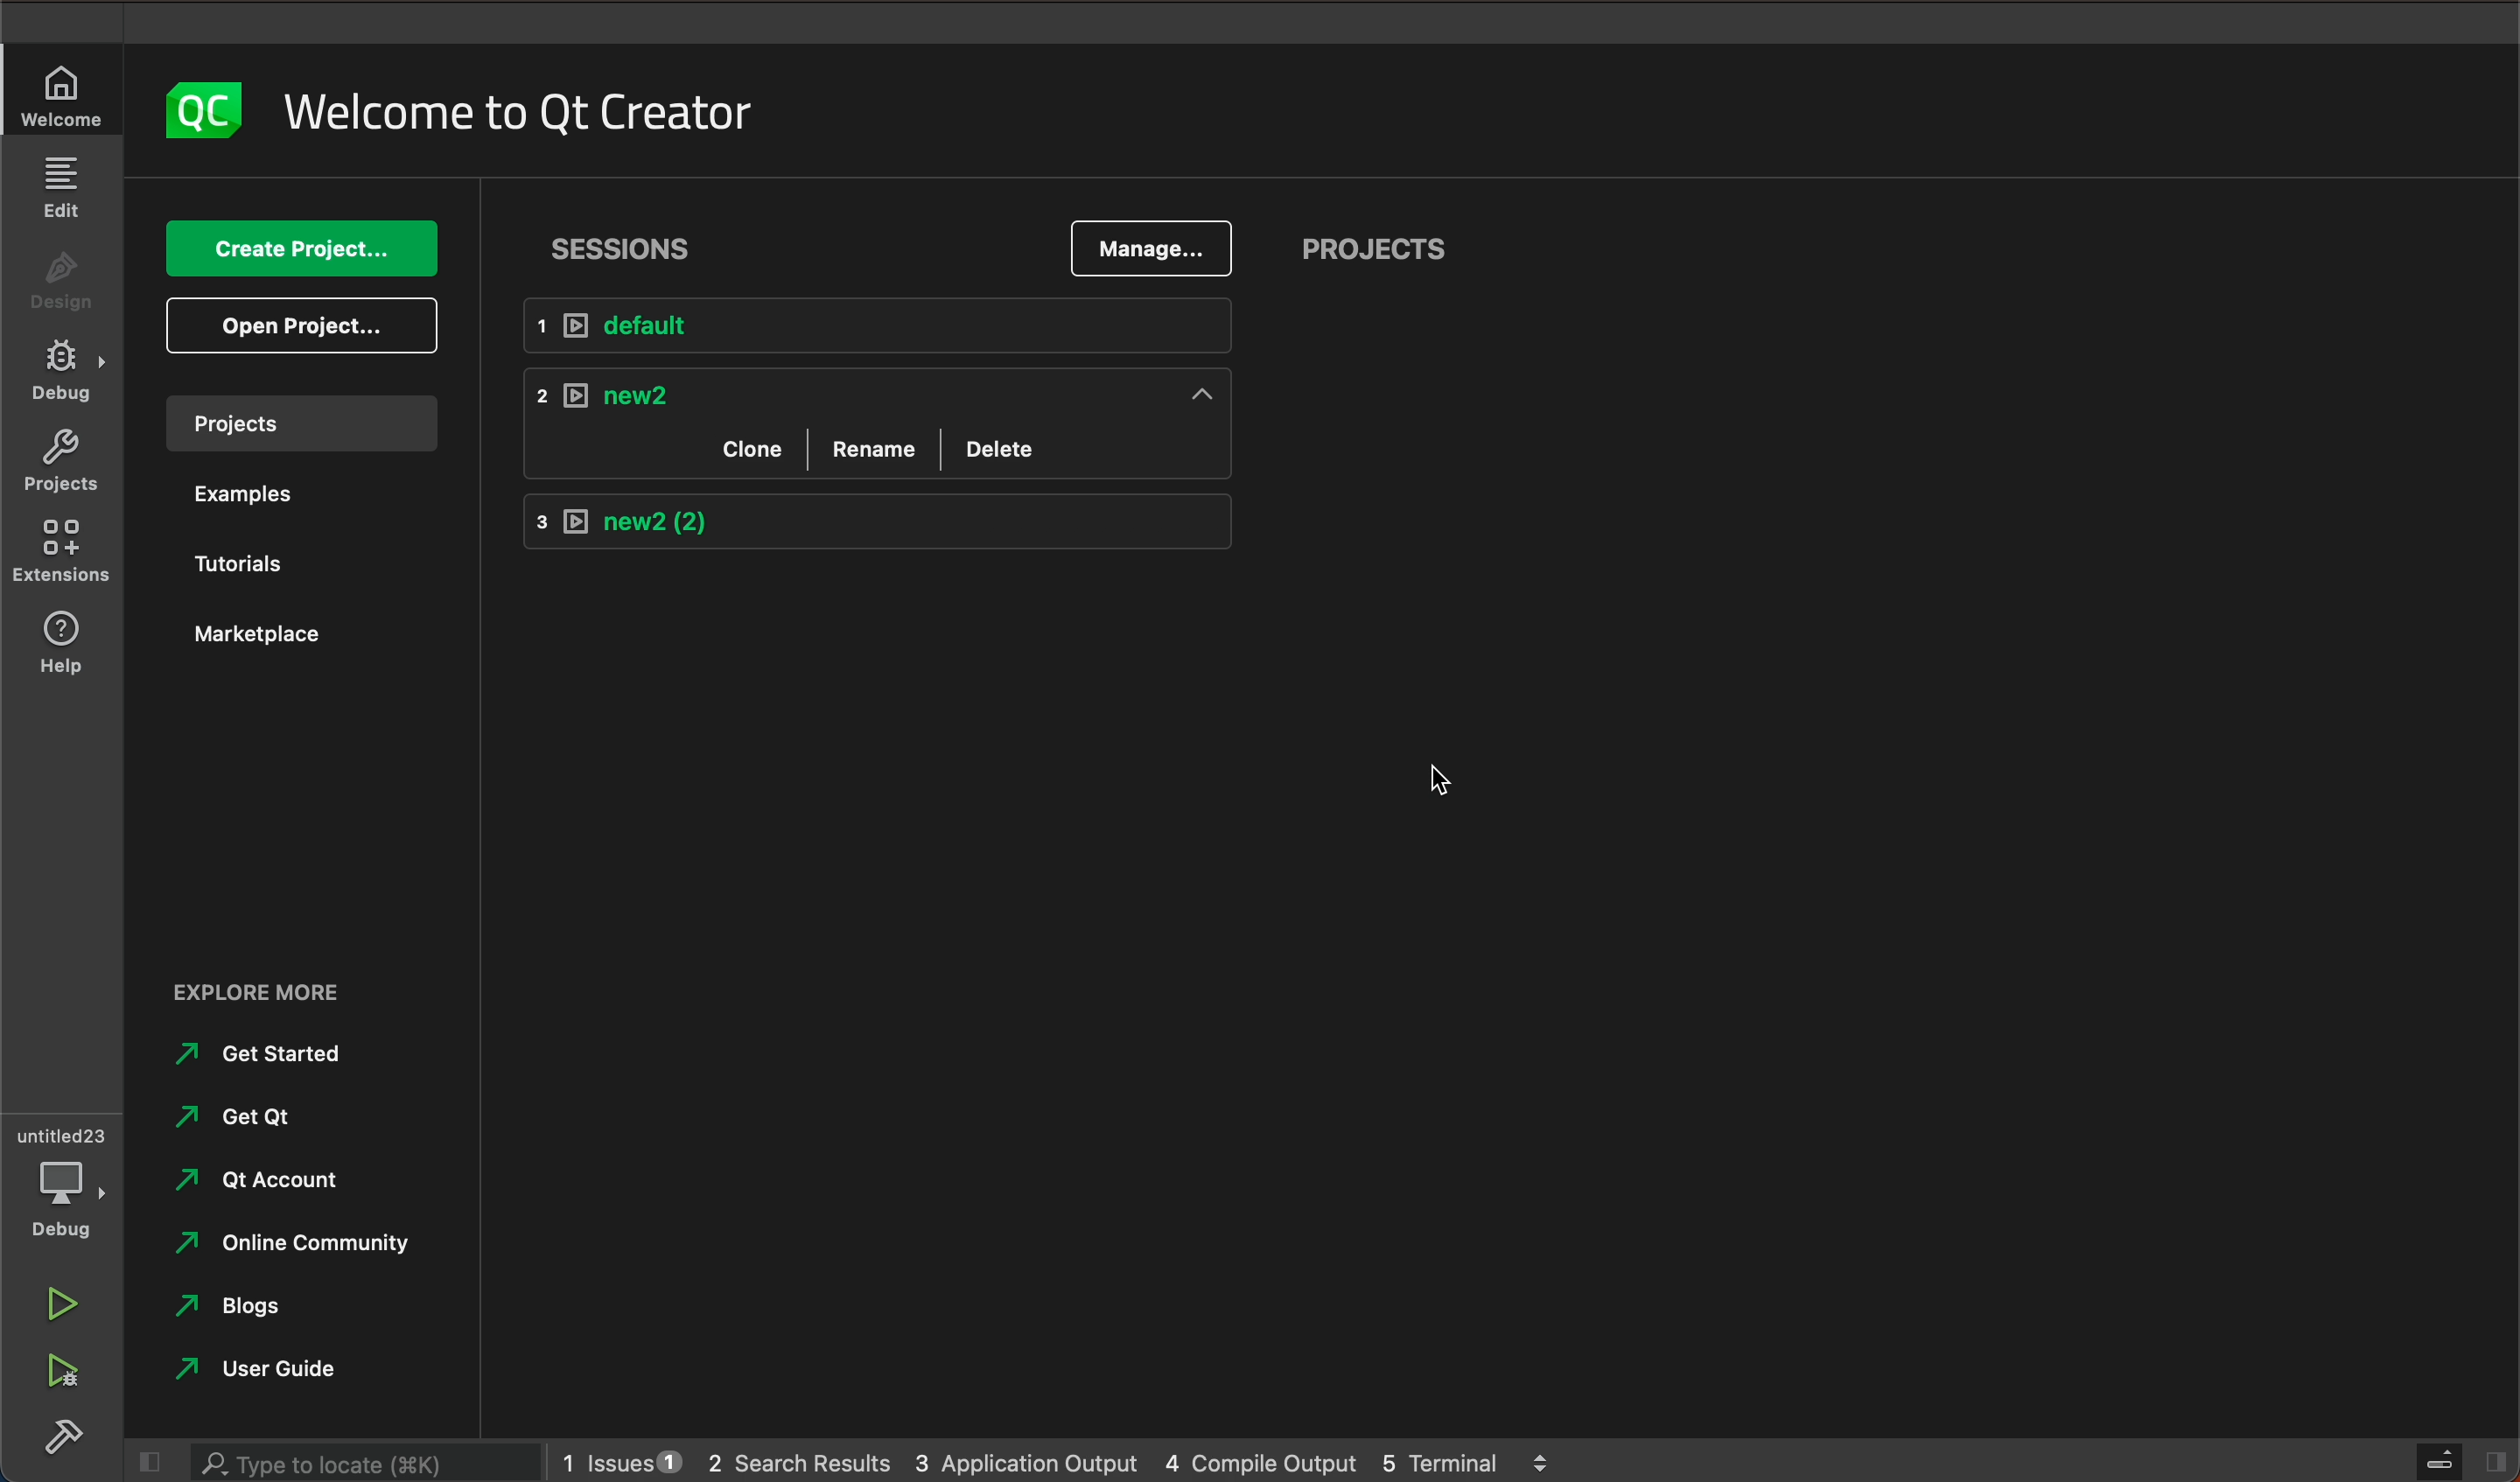 This screenshot has width=2520, height=1482. Describe the element at coordinates (1025, 1456) in the screenshot. I see `application output` at that location.